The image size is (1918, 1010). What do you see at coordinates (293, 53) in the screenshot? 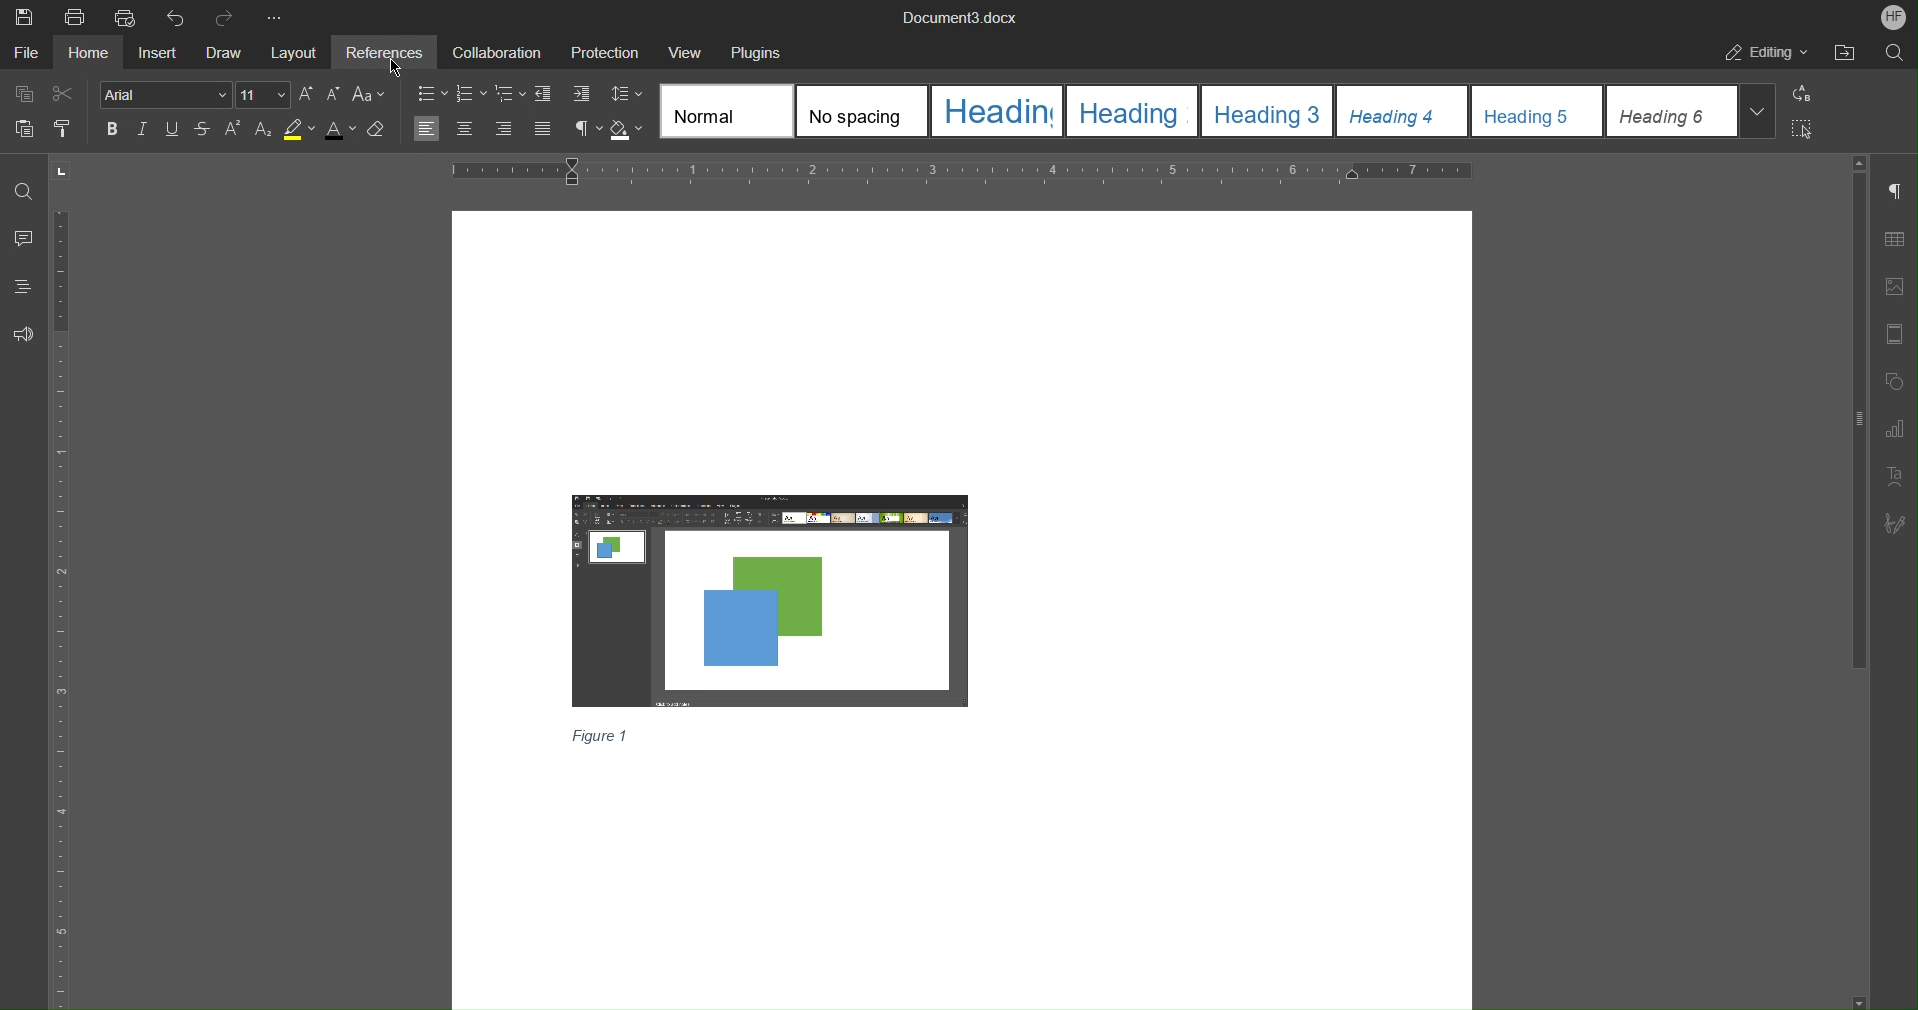
I see `Layout` at bounding box center [293, 53].